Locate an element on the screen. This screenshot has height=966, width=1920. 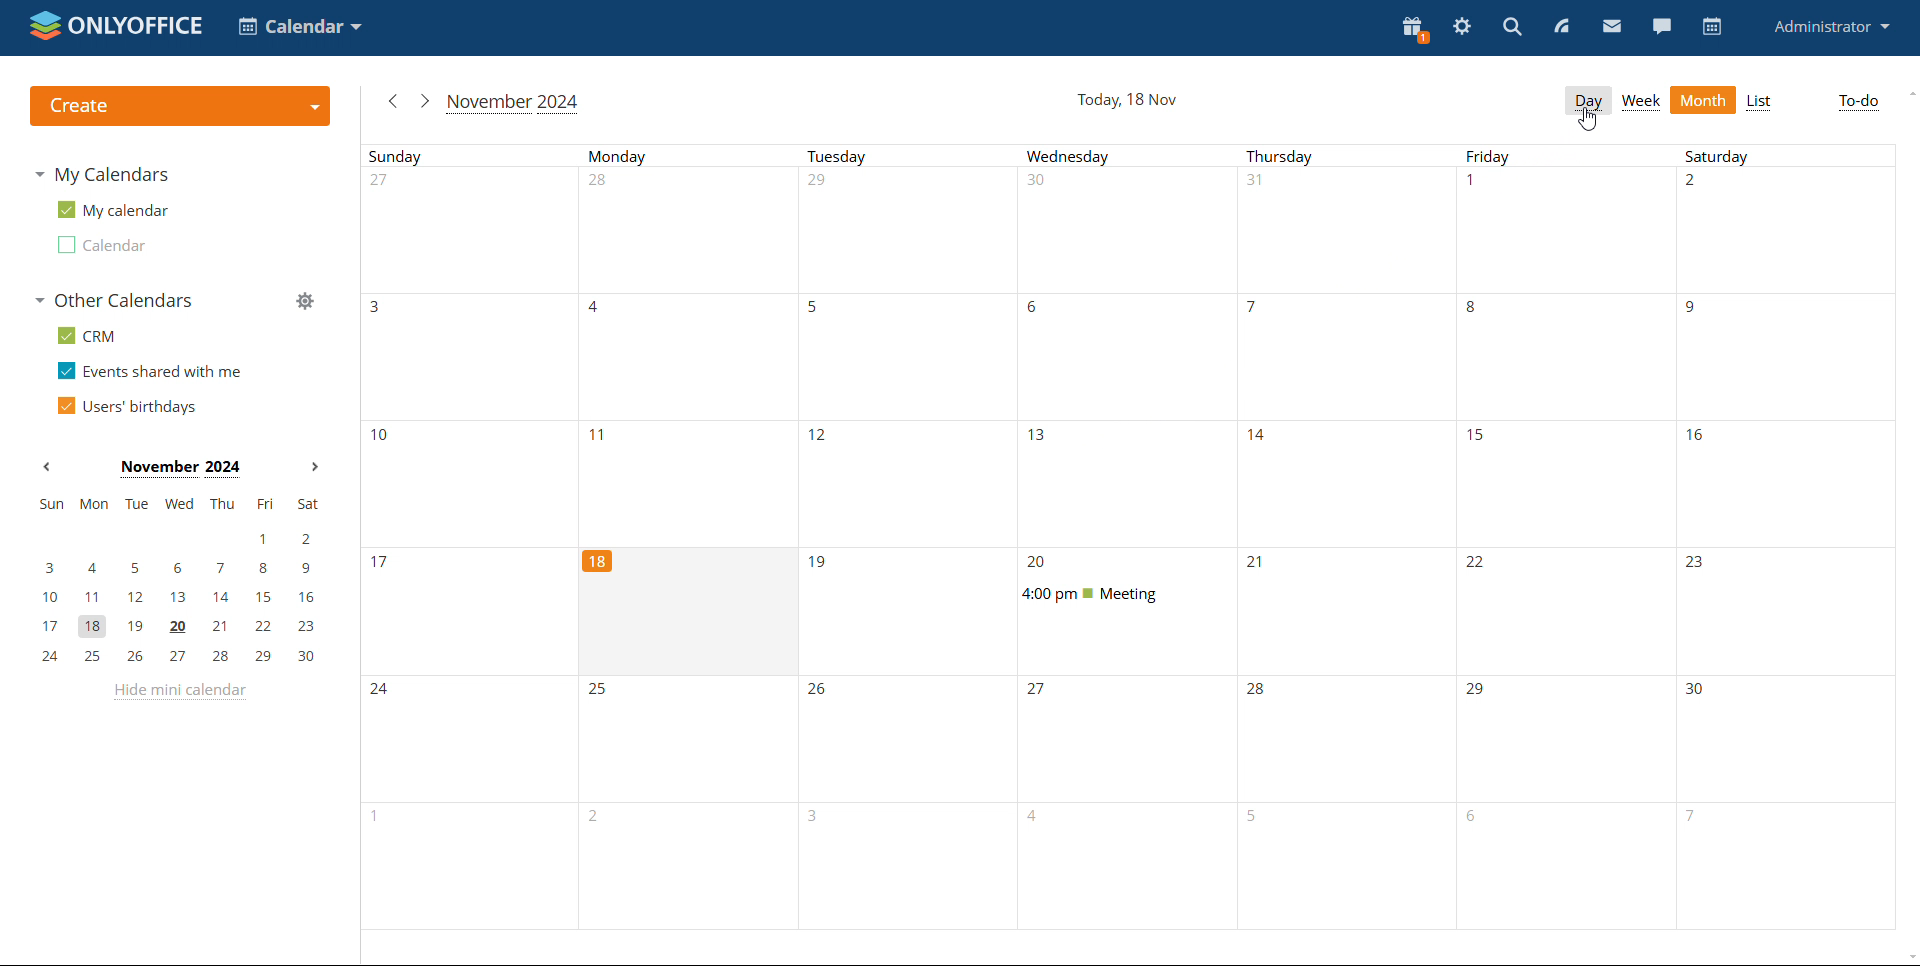
mini calendar is located at coordinates (179, 581).